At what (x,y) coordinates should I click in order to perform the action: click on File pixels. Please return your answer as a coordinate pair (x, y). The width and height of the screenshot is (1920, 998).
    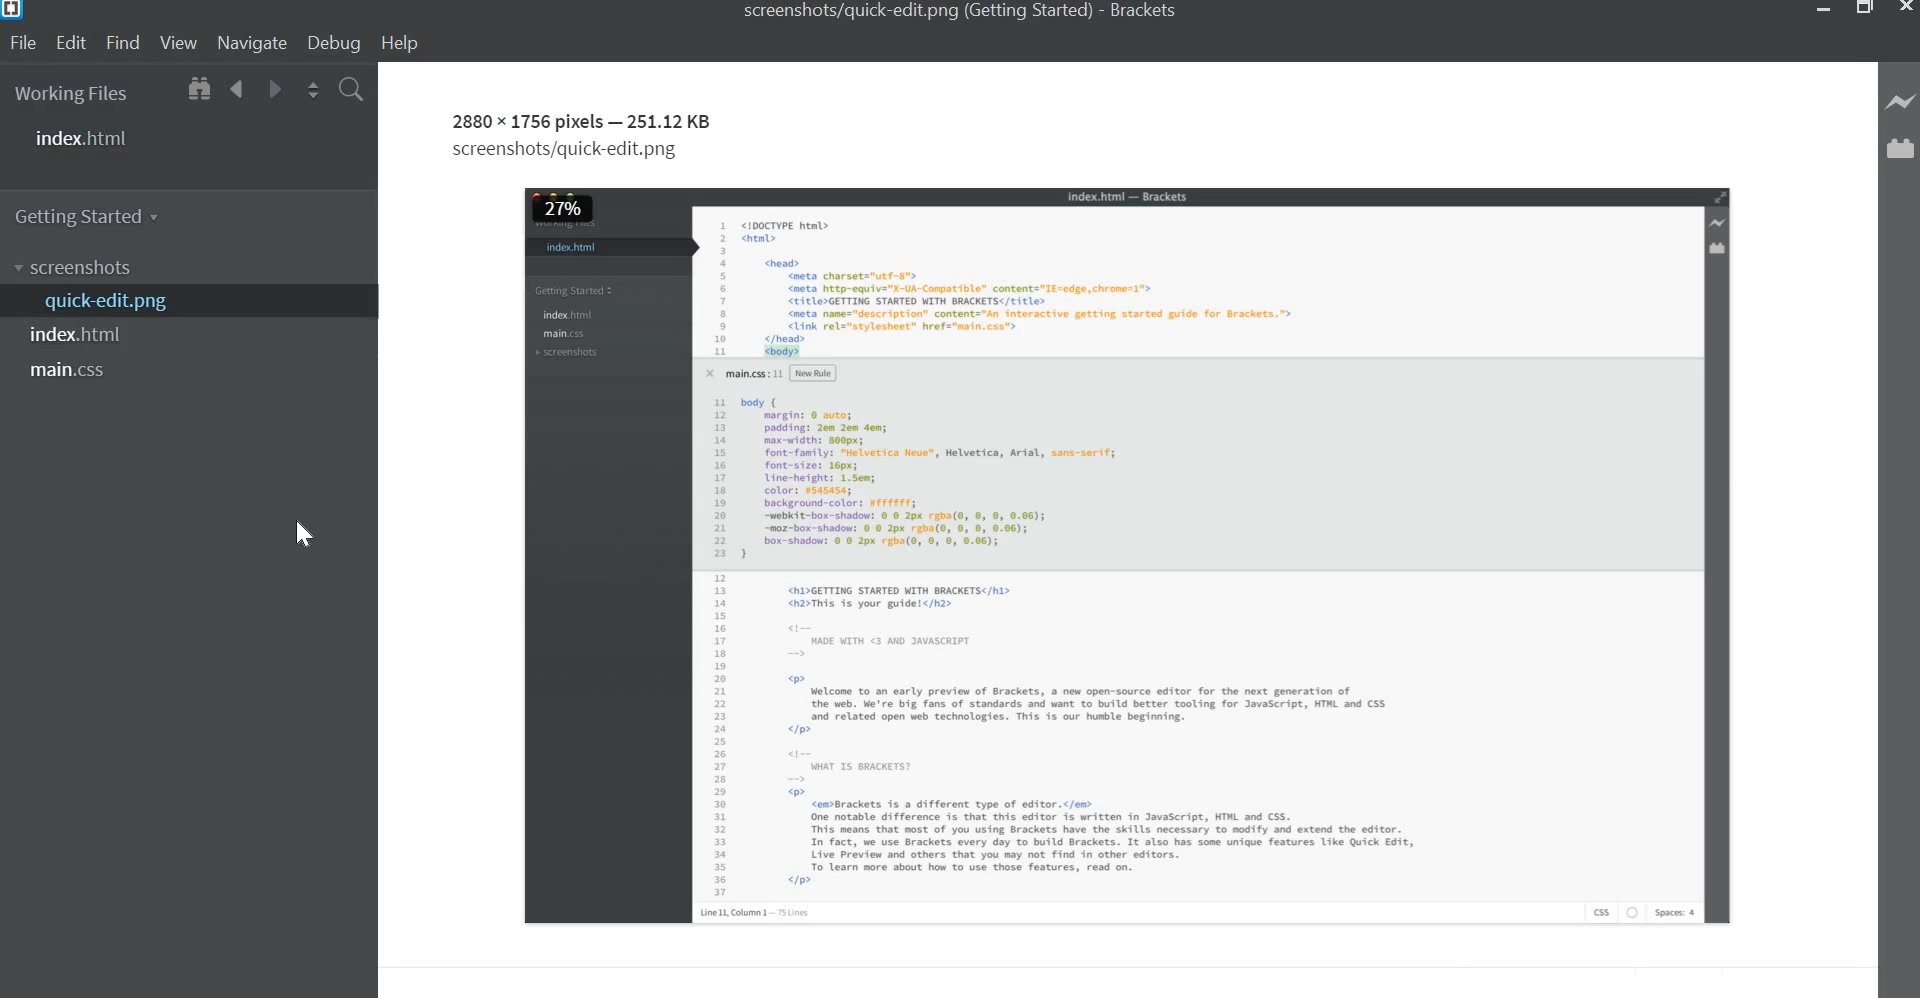
    Looking at the image, I should click on (526, 121).